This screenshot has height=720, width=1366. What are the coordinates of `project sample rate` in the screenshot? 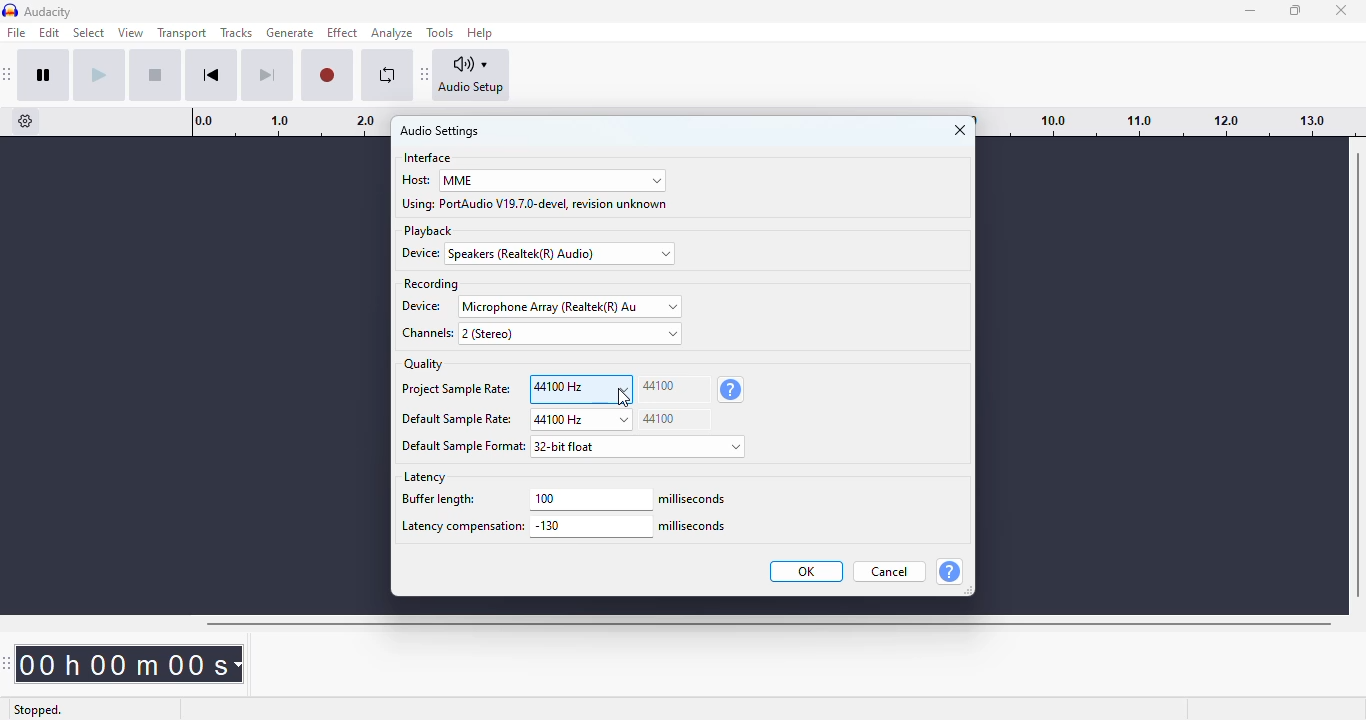 It's located at (455, 391).